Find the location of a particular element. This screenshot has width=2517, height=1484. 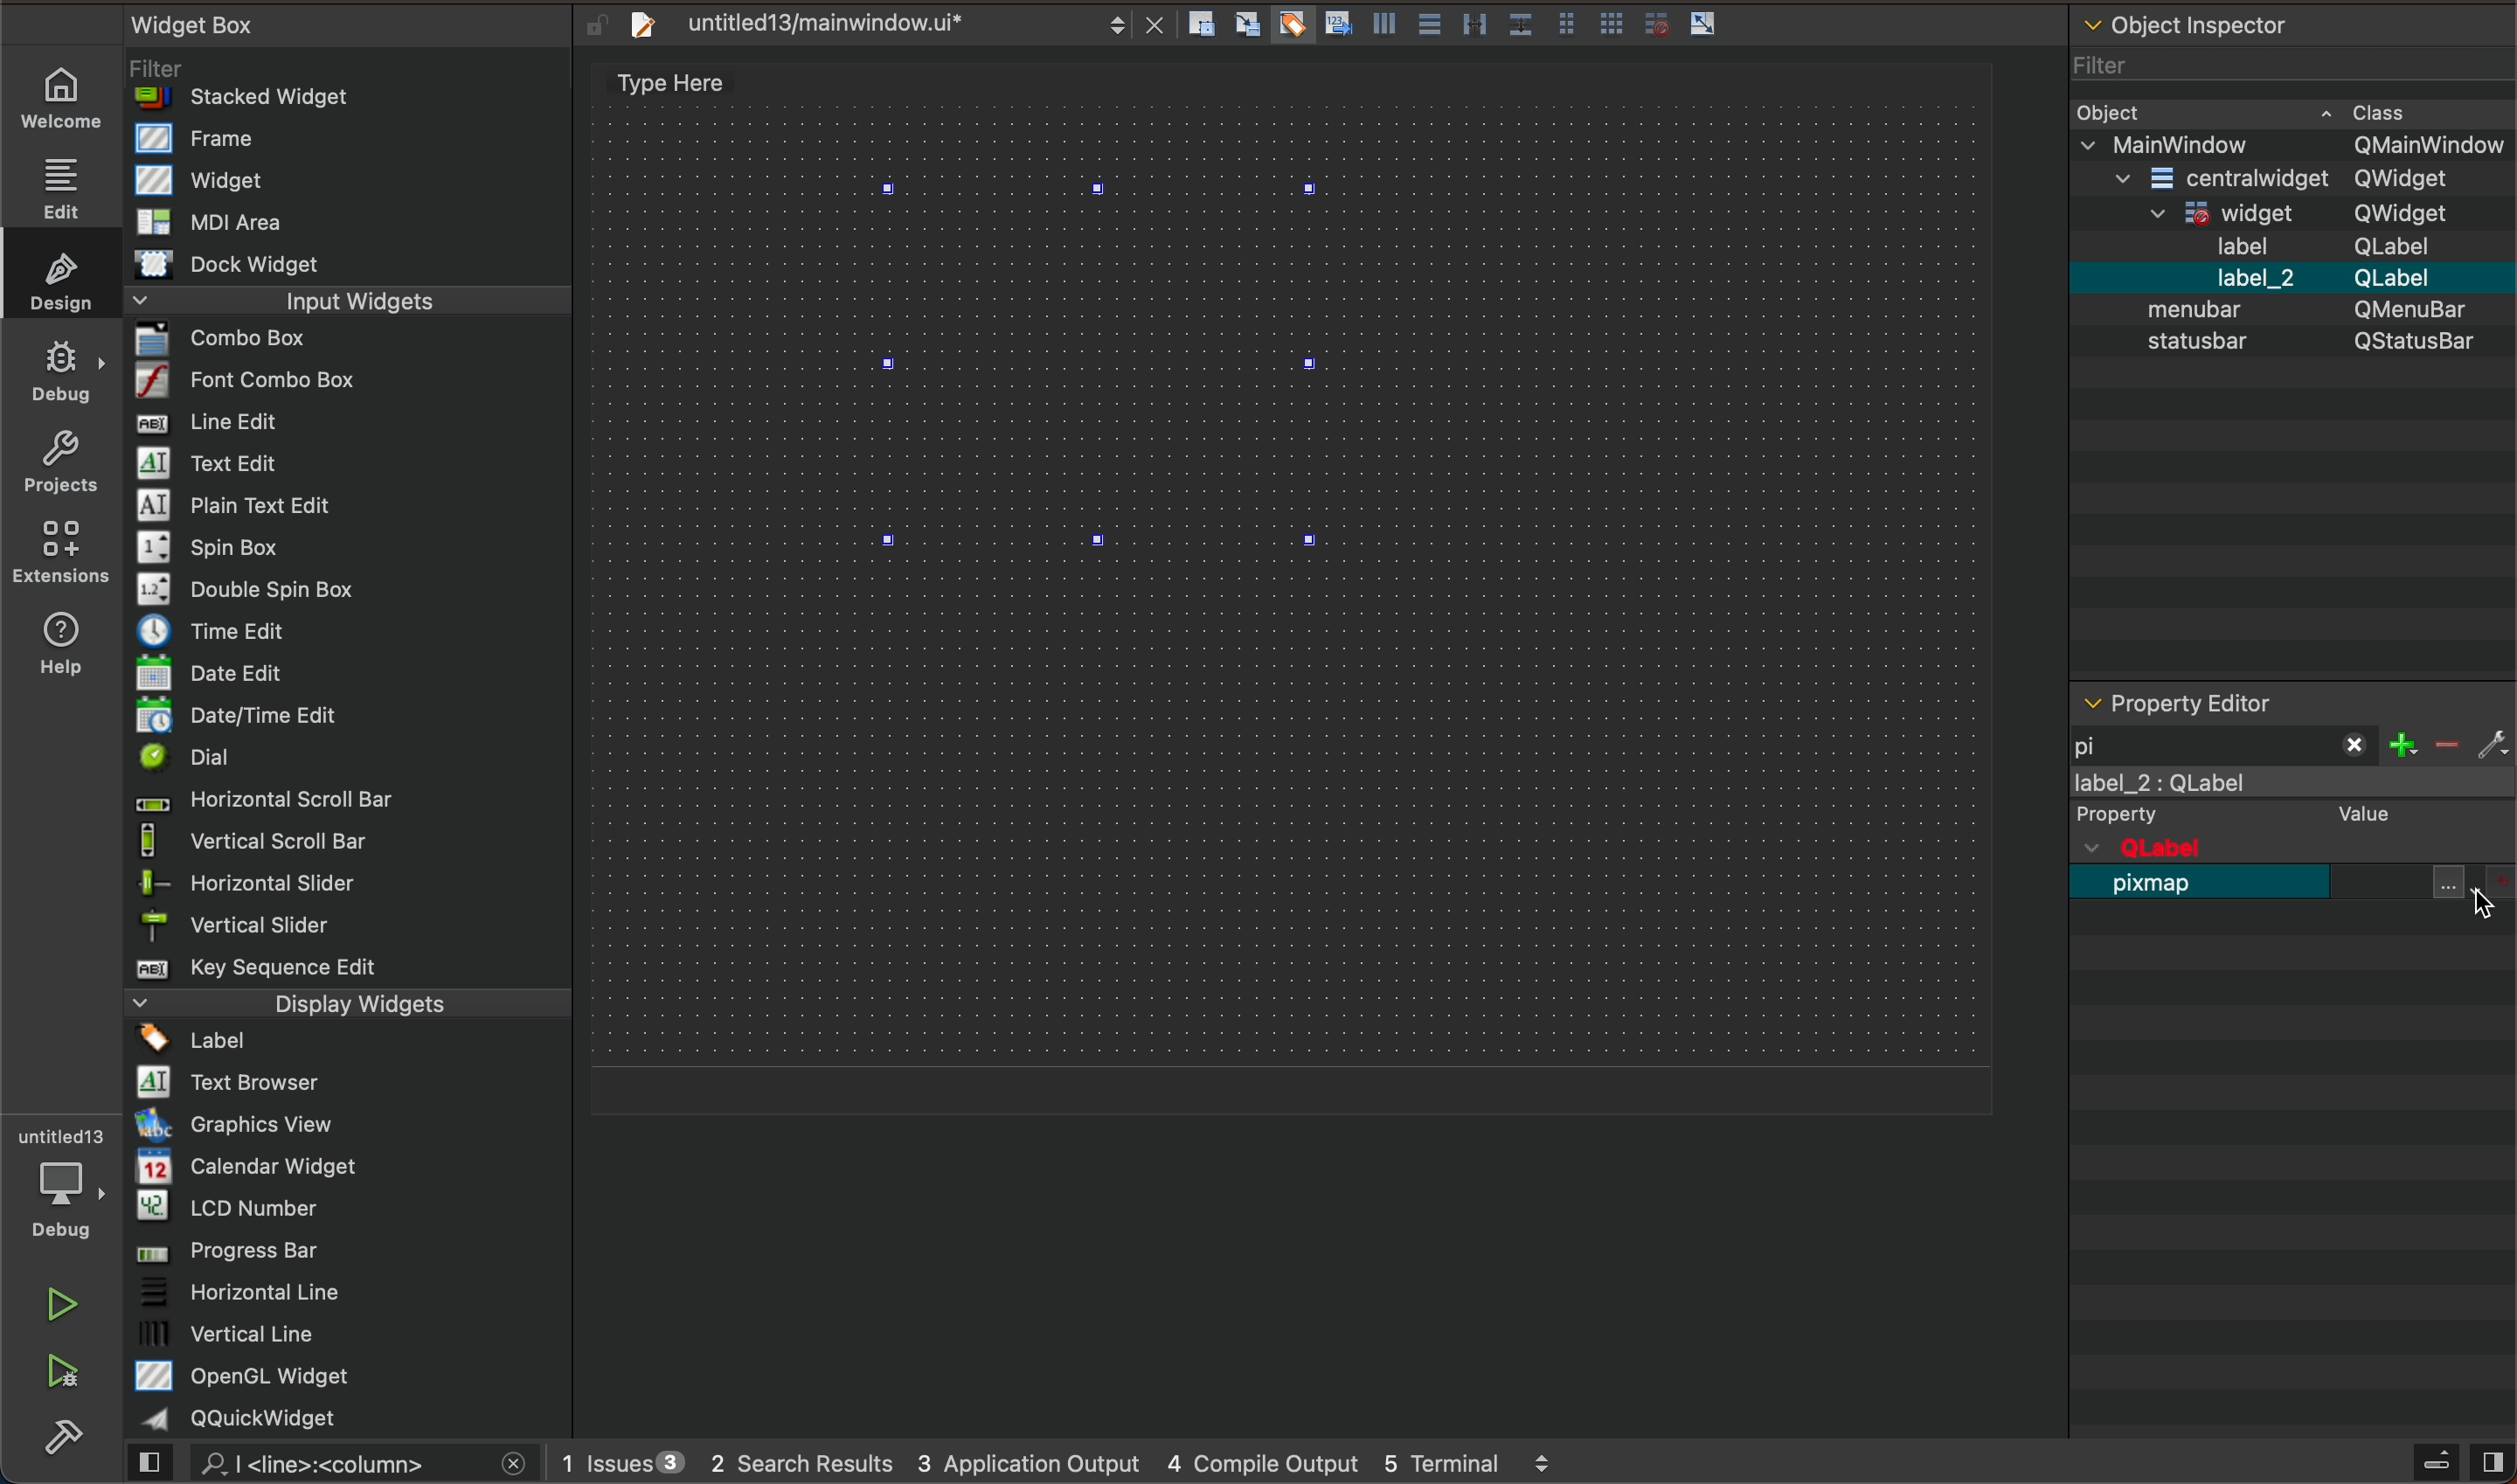

ran and debug is located at coordinates (76, 1375).